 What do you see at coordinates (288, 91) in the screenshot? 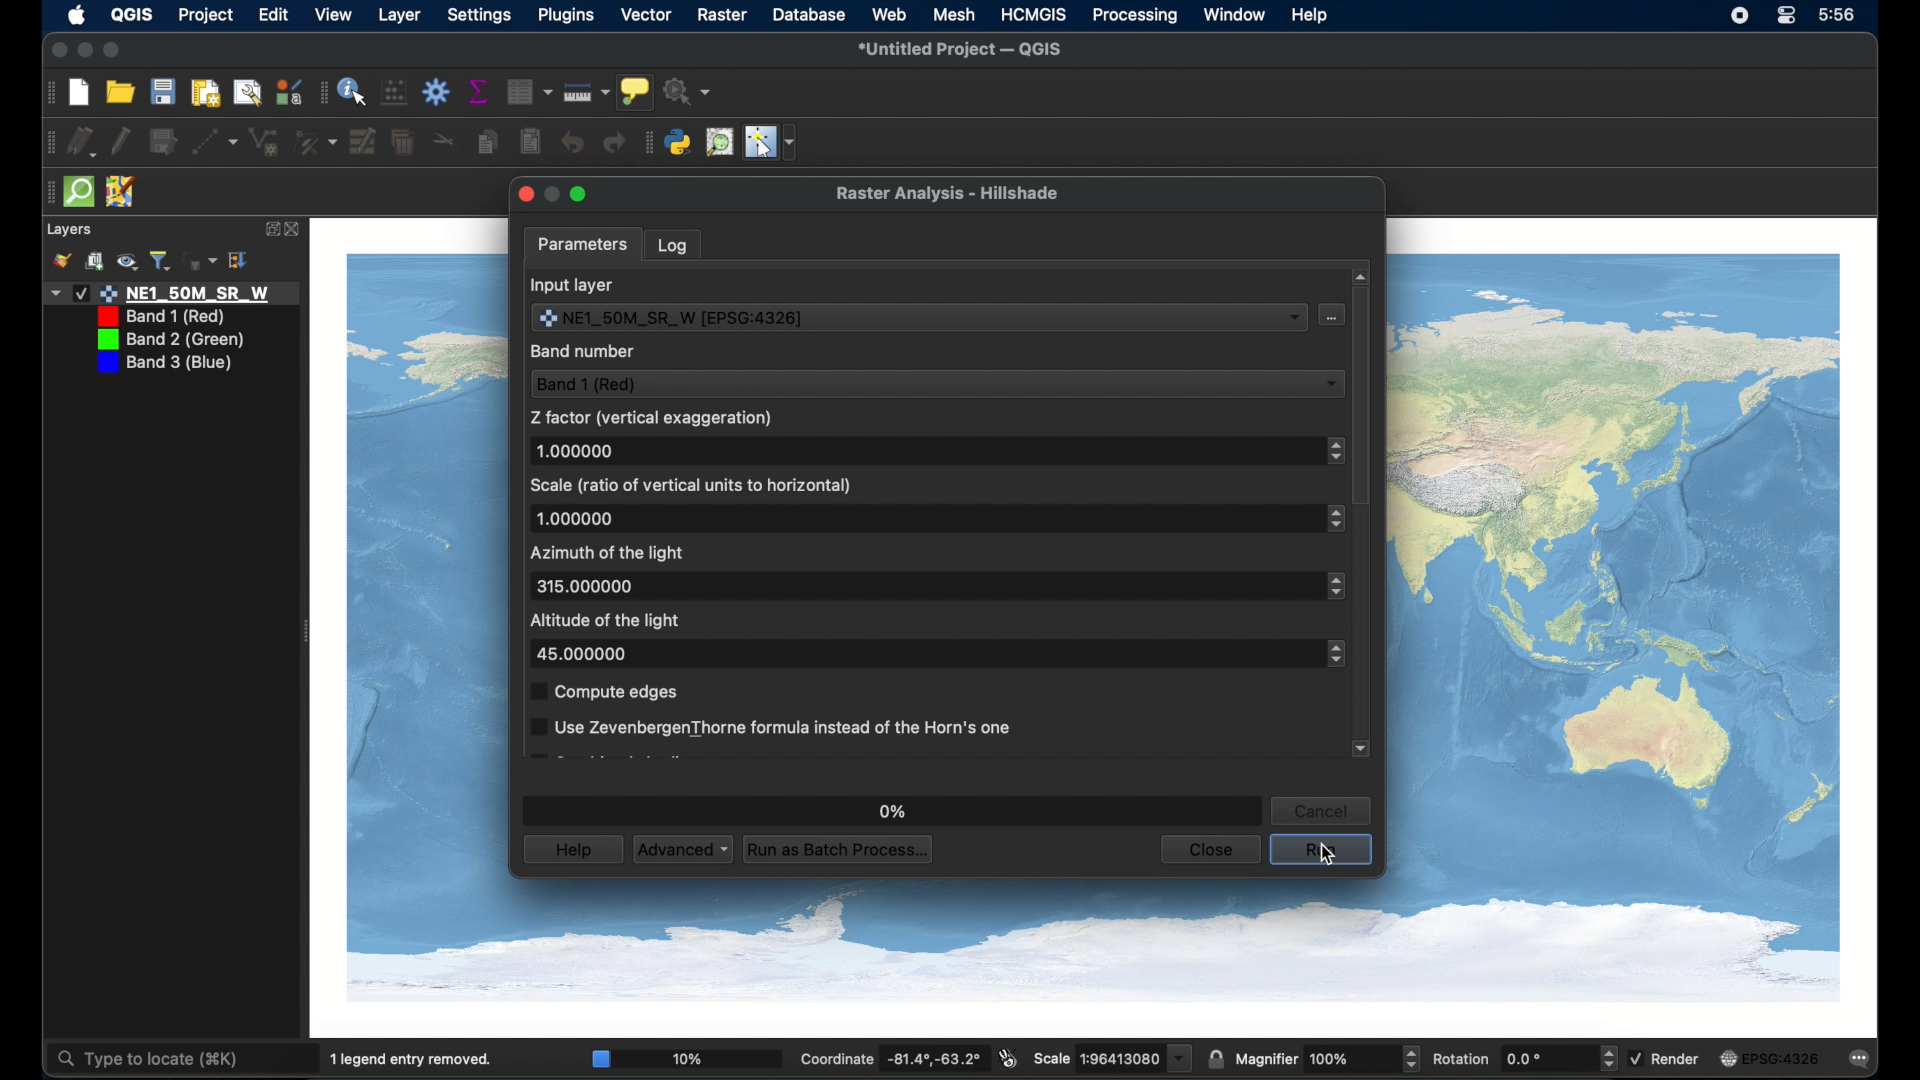
I see `style manager` at bounding box center [288, 91].